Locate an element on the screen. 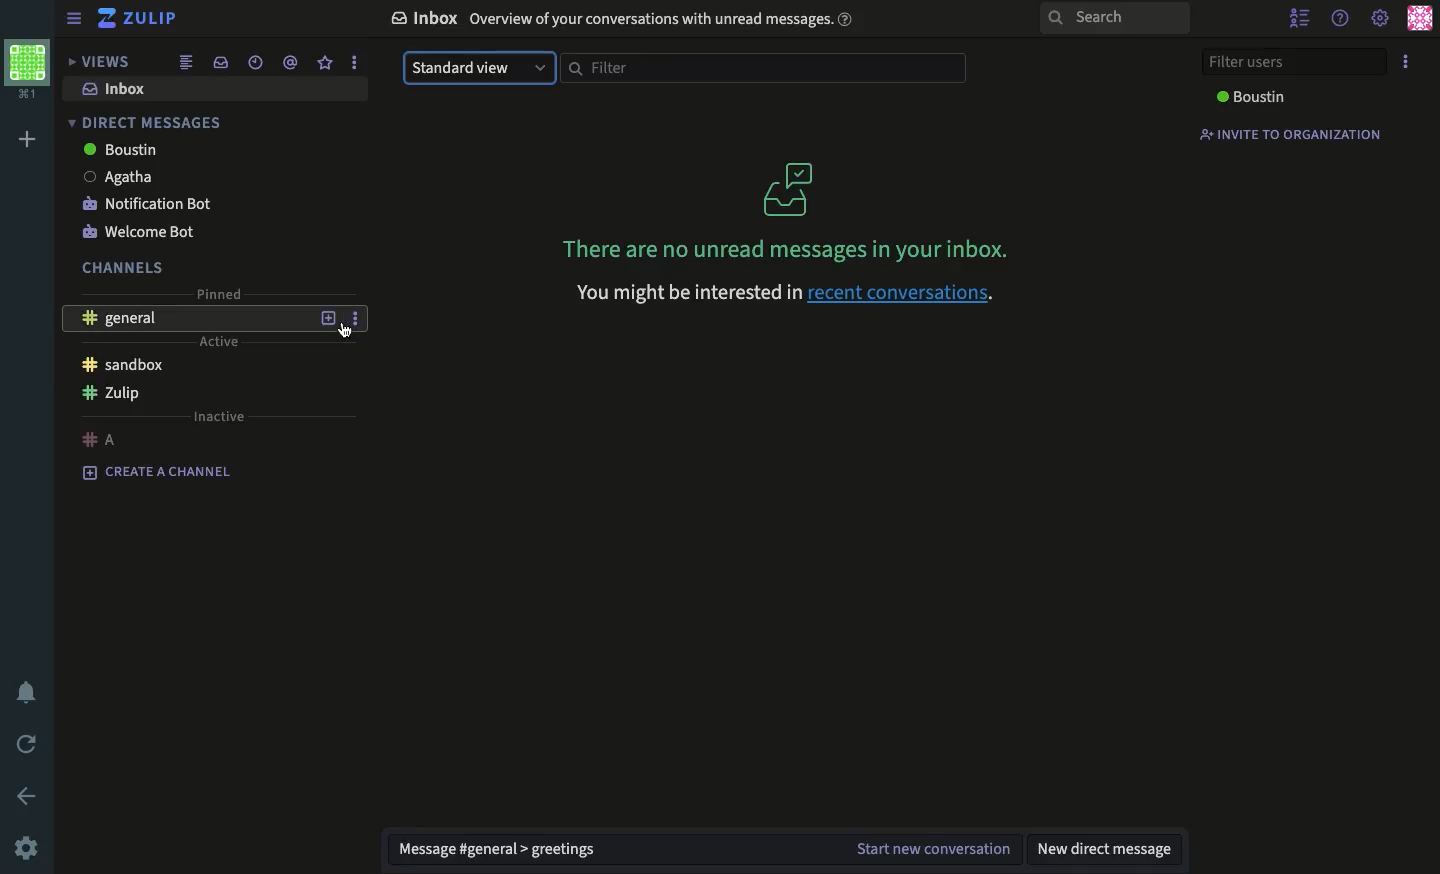 The width and height of the screenshot is (1440, 874). sandbox is located at coordinates (123, 368).